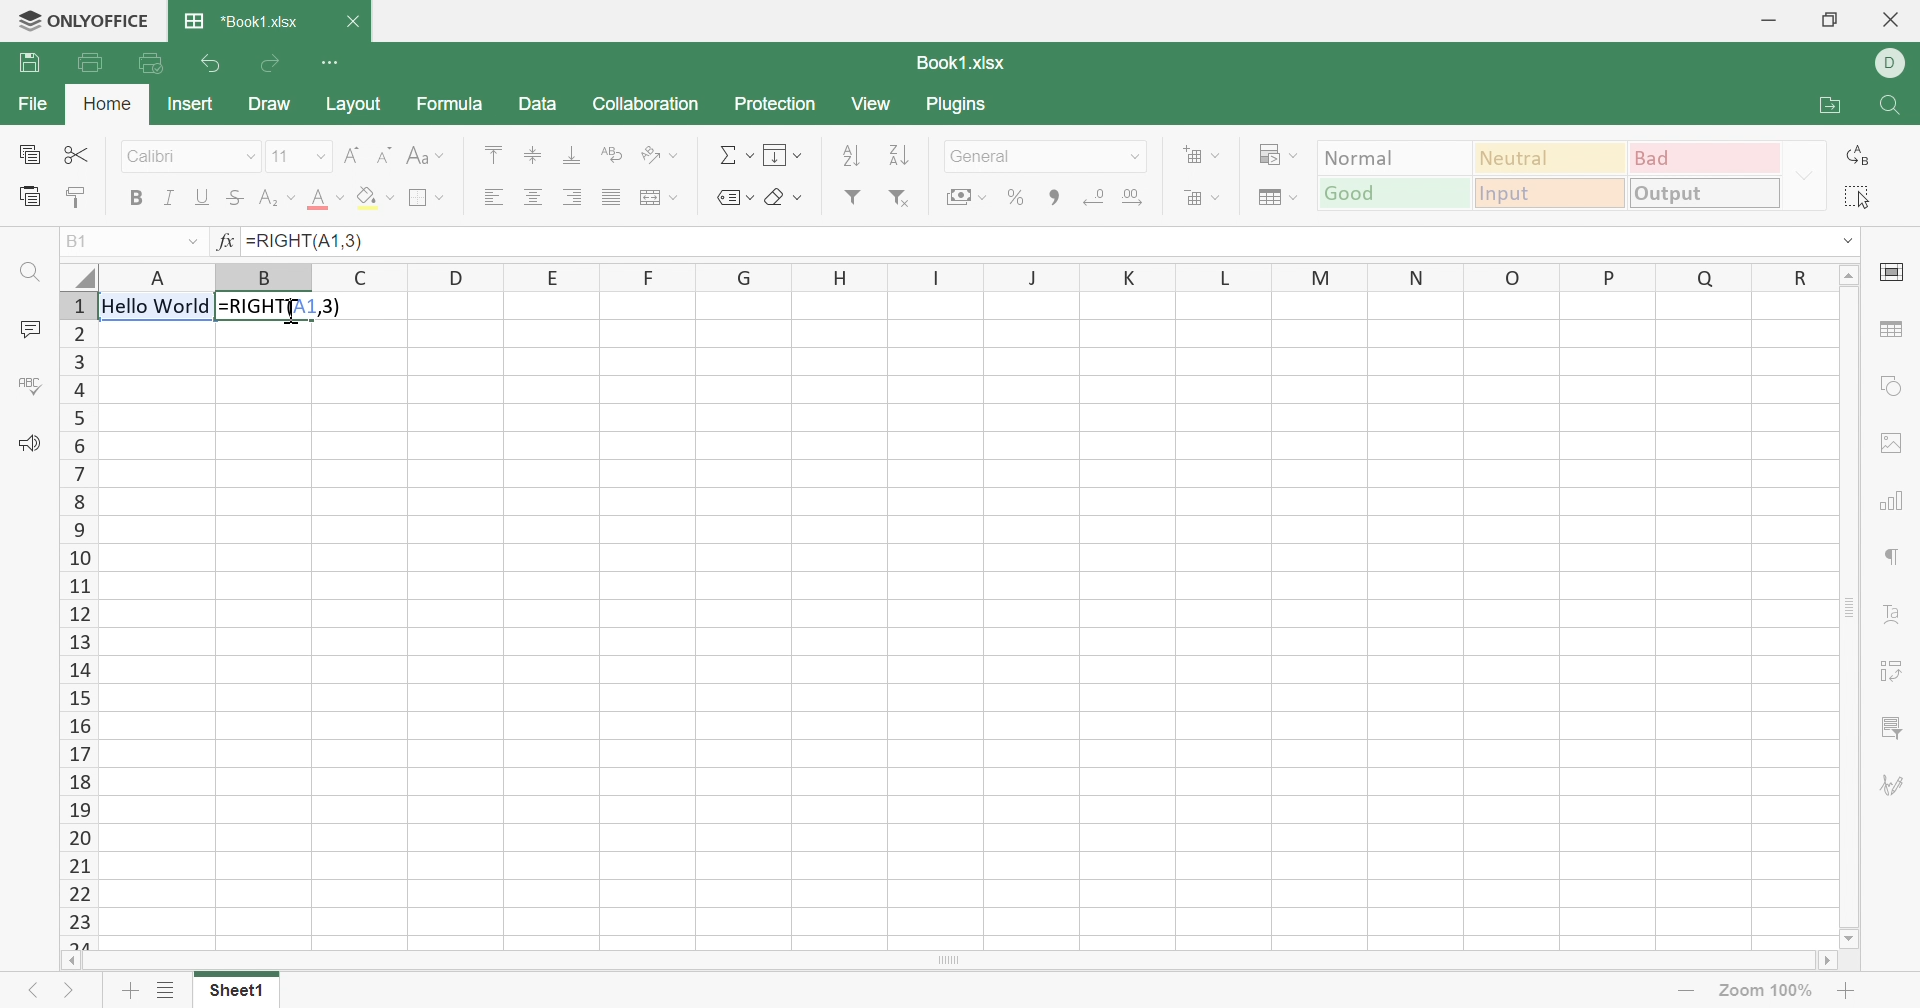 This screenshot has height=1008, width=1920. Describe the element at coordinates (31, 275) in the screenshot. I see `Find` at that location.